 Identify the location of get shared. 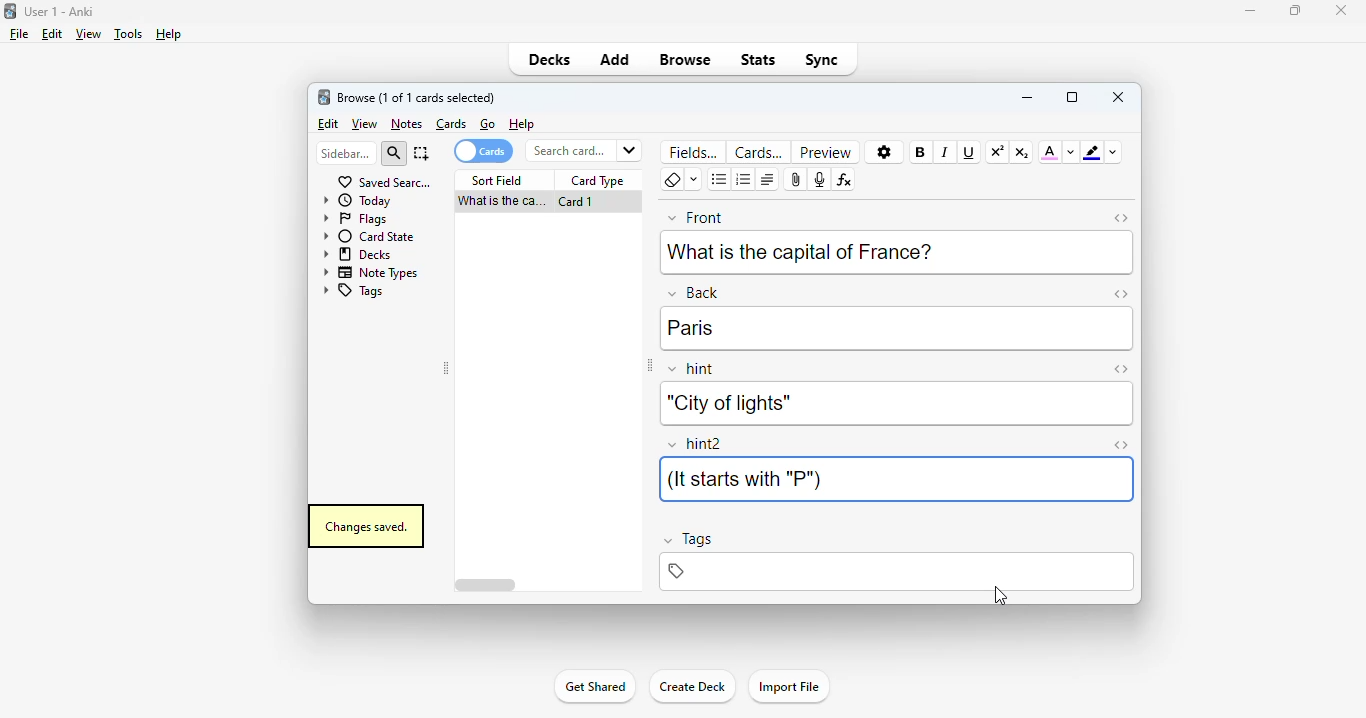
(594, 686).